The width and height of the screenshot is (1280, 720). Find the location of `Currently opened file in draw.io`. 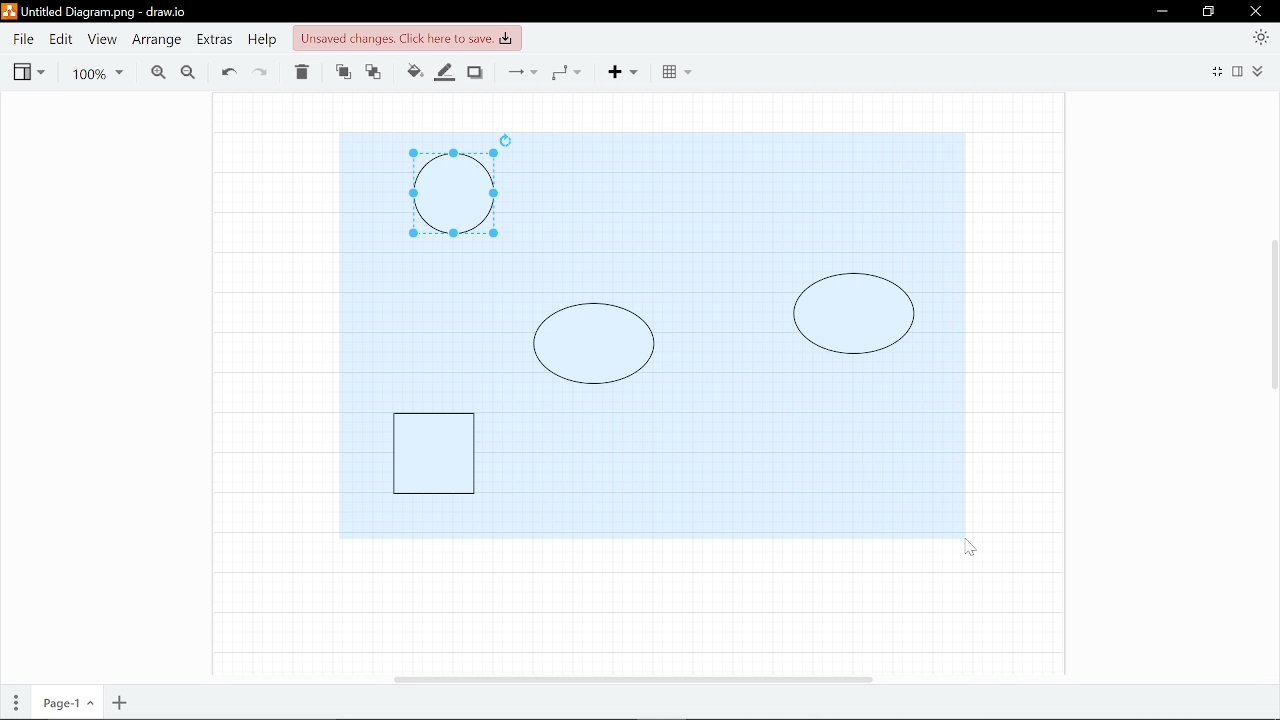

Currently opened file in draw.io is located at coordinates (98, 13).